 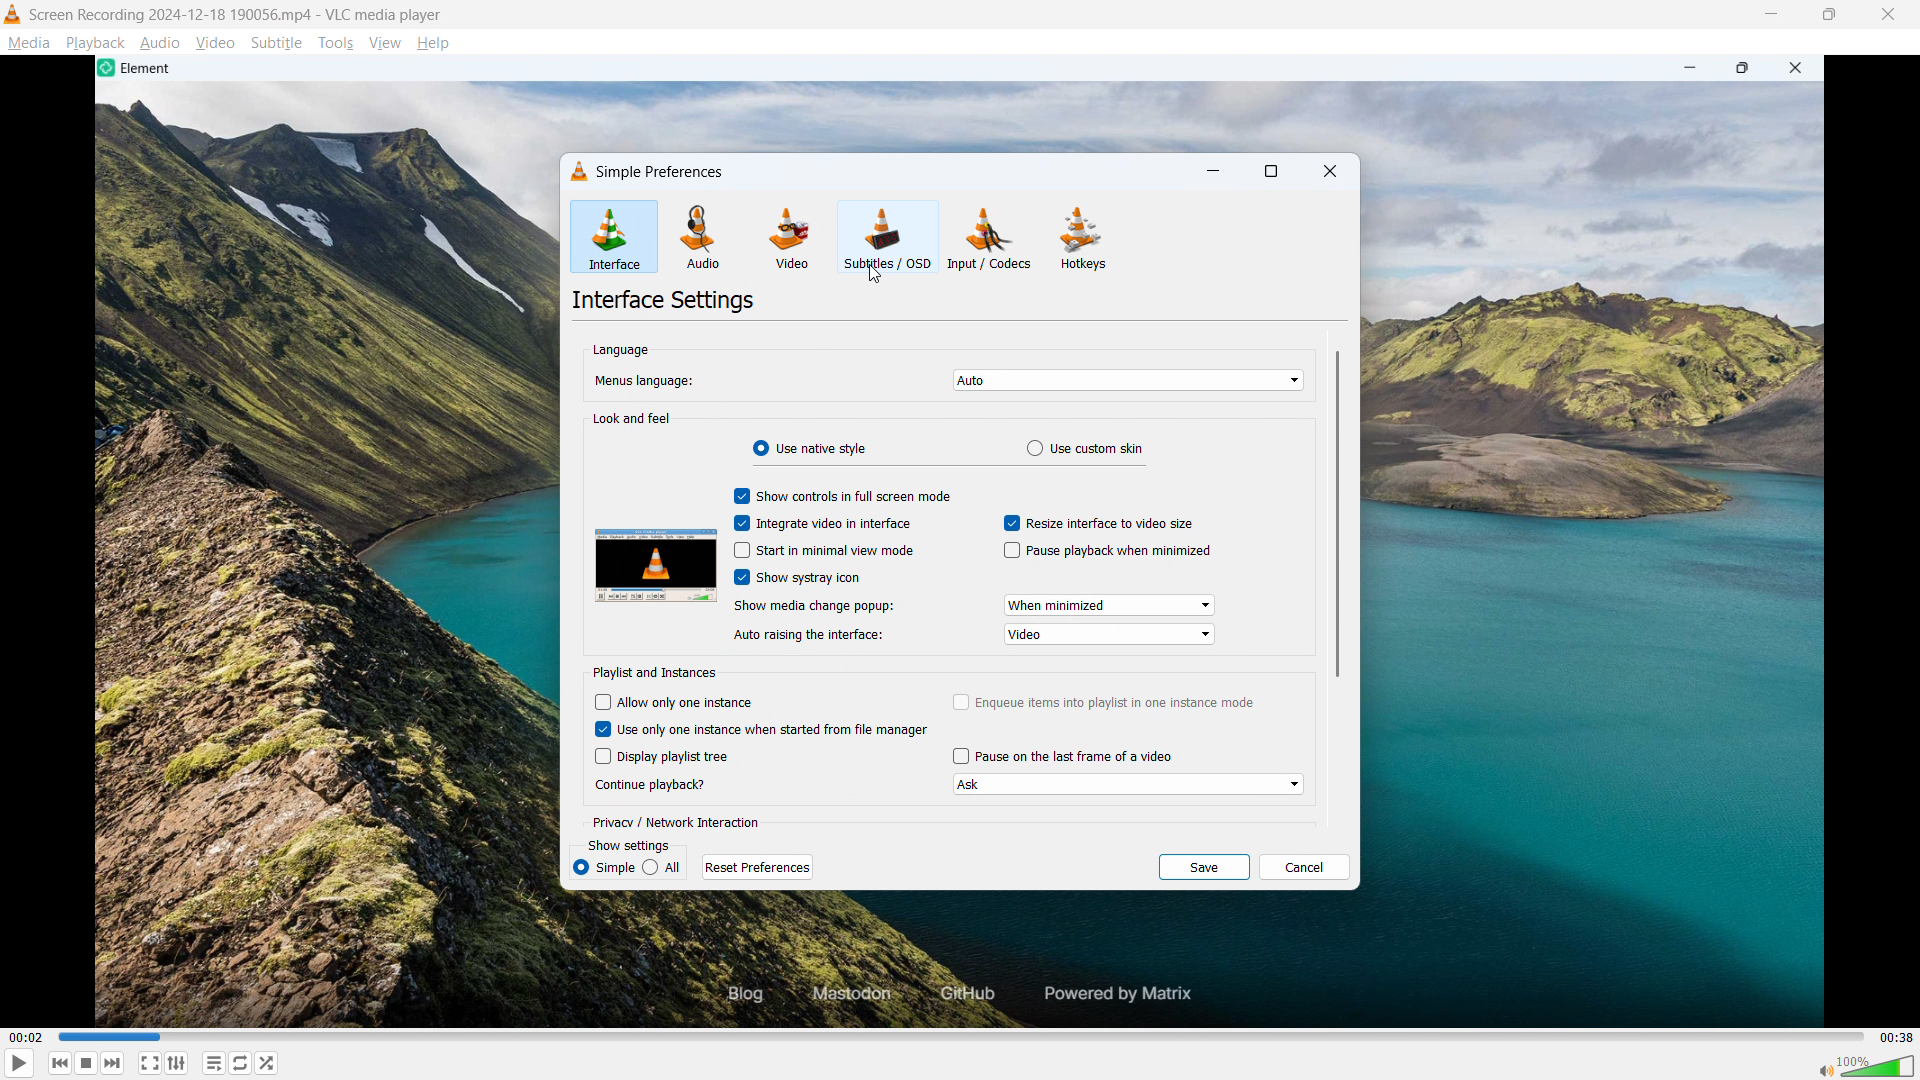 I want to click on time bar, so click(x=958, y=1037).